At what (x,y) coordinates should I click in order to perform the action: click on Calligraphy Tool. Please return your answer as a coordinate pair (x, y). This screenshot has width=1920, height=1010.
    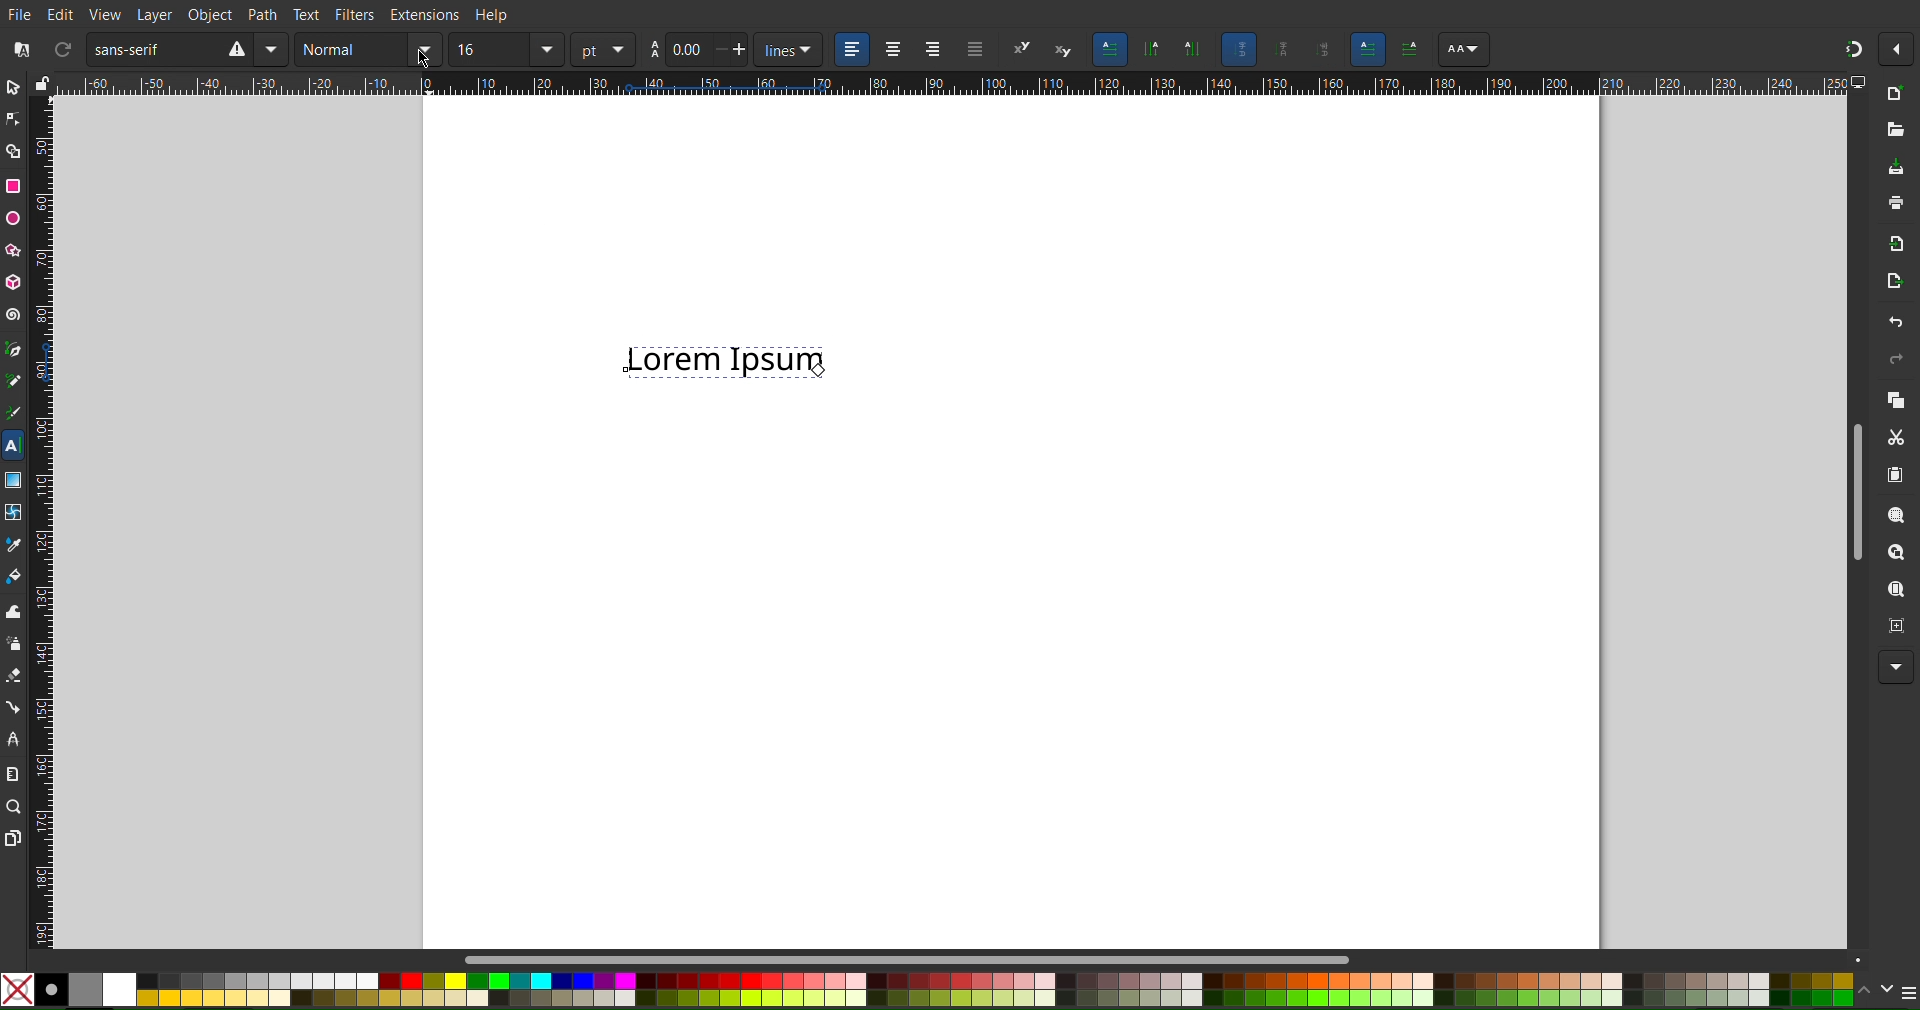
    Looking at the image, I should click on (14, 414).